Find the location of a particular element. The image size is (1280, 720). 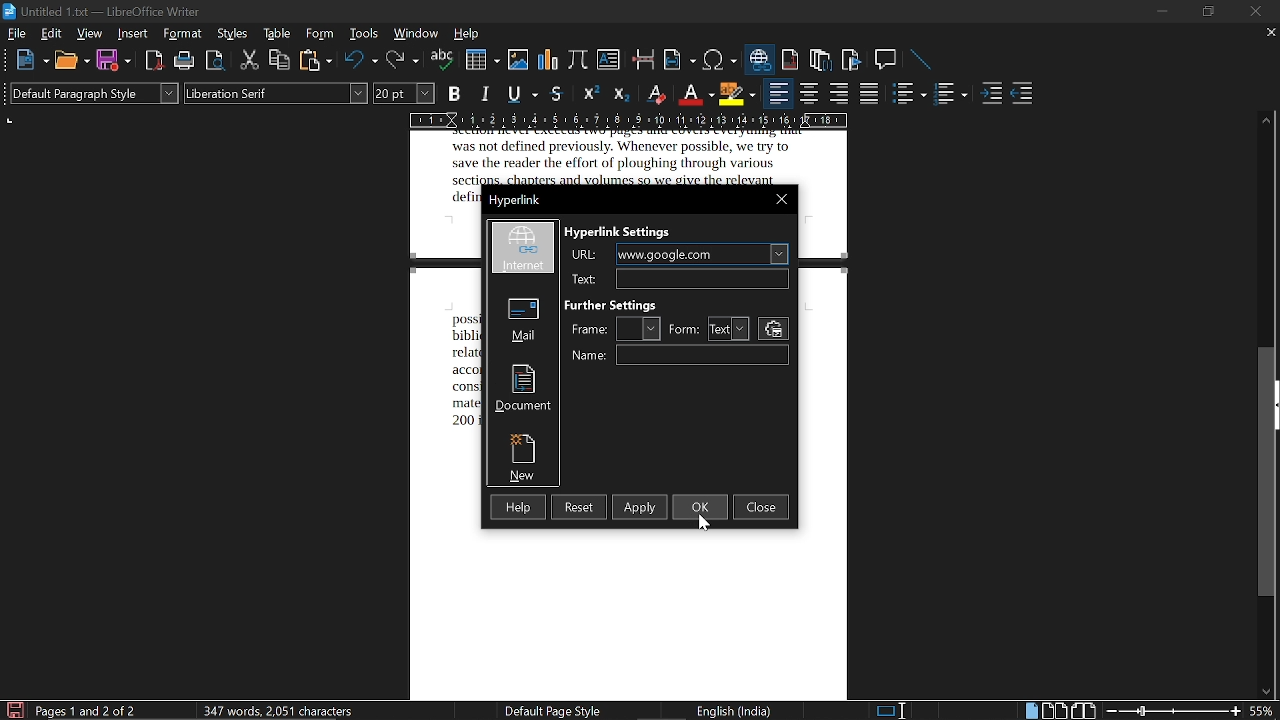

restore down is located at coordinates (1206, 12).